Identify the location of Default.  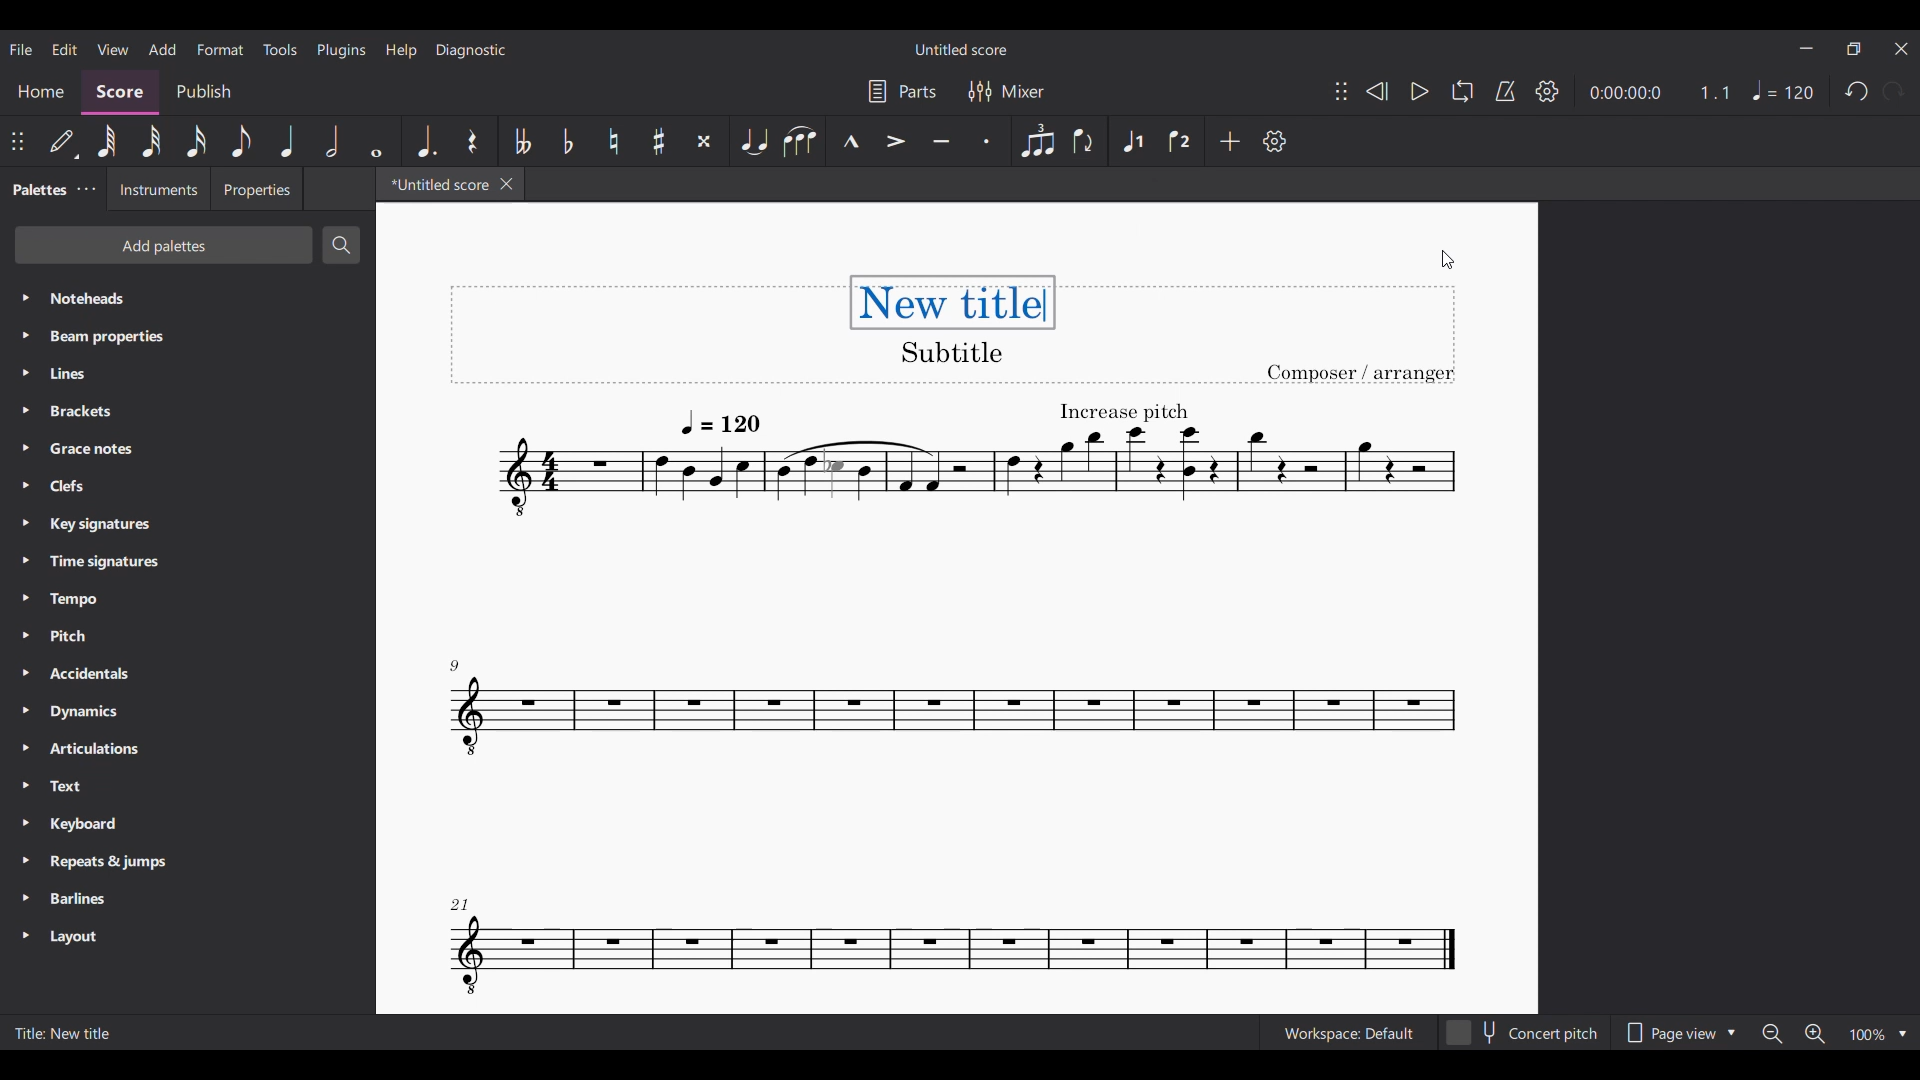
(64, 141).